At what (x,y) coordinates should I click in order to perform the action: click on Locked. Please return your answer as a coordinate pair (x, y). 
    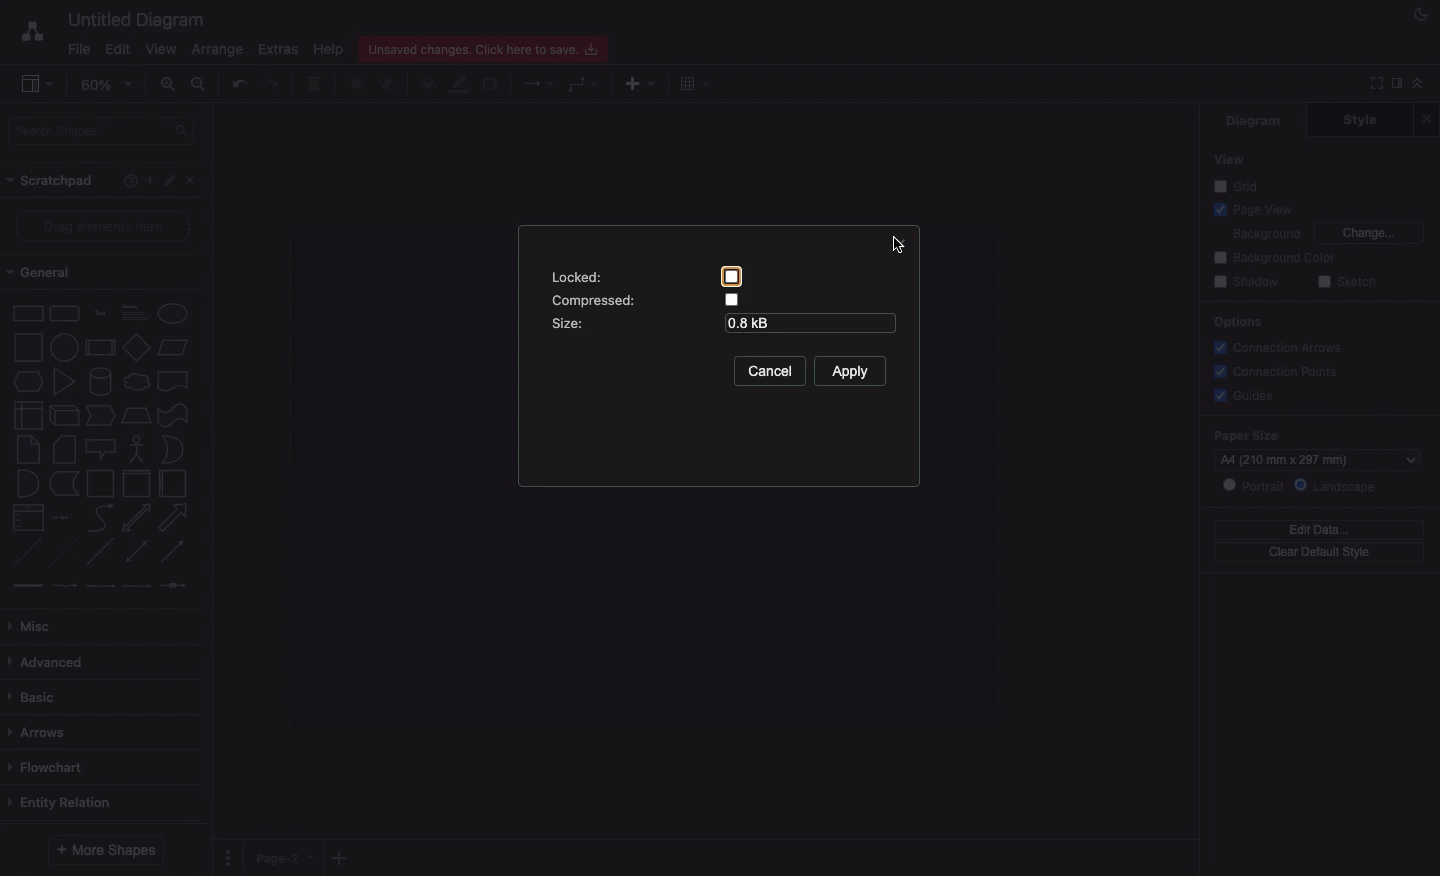
    Looking at the image, I should click on (647, 277).